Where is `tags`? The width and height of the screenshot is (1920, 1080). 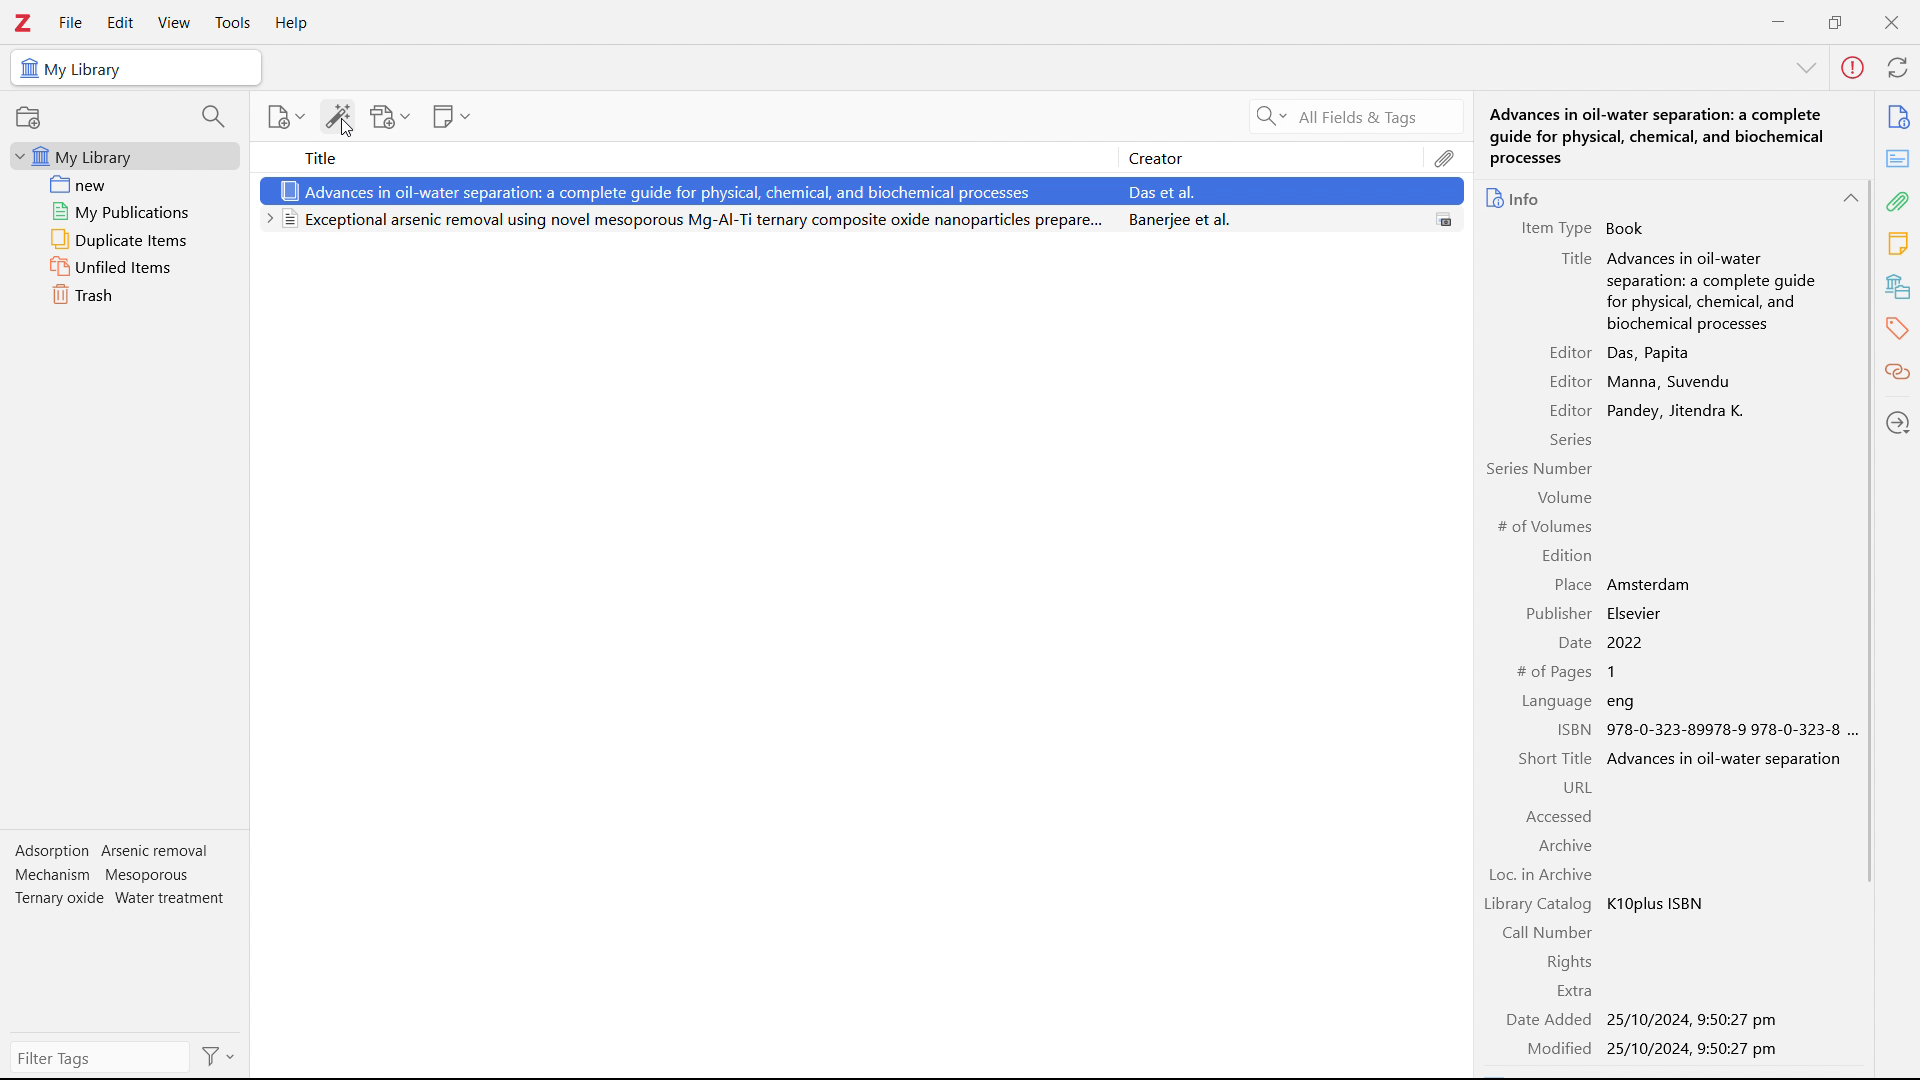
tags is located at coordinates (122, 880).